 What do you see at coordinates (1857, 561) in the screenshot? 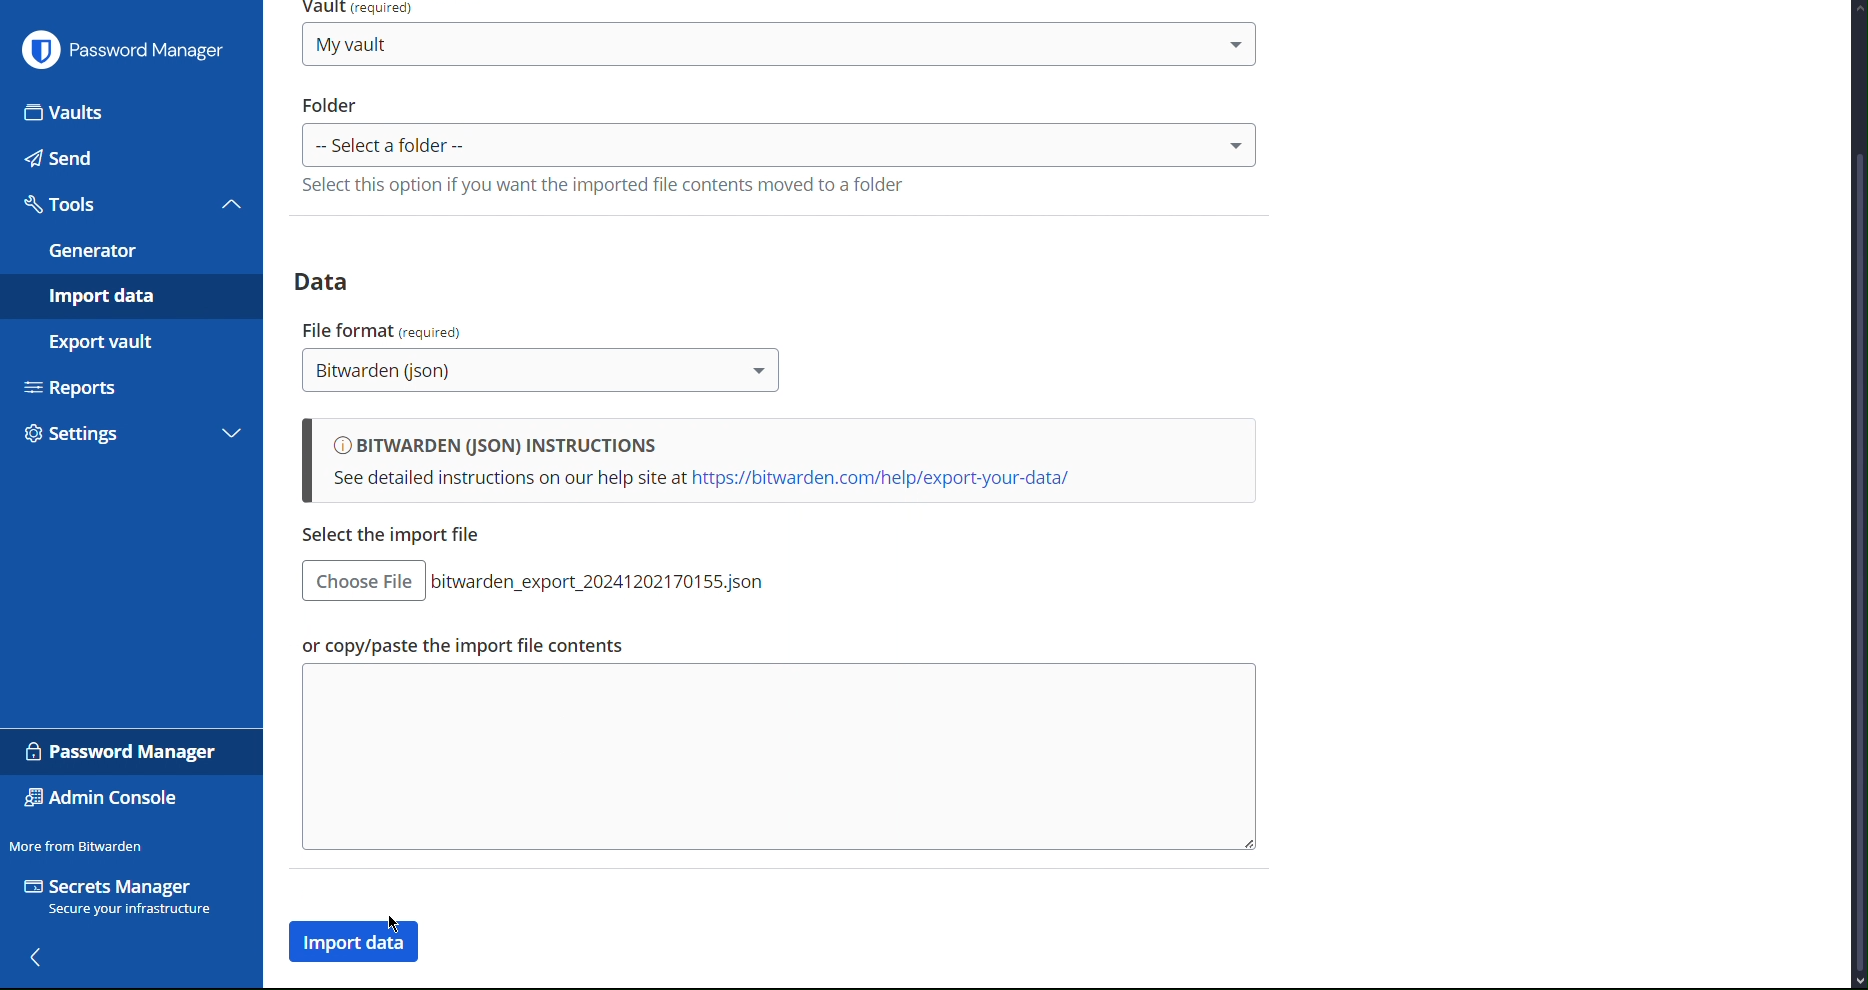
I see `scrollbar` at bounding box center [1857, 561].